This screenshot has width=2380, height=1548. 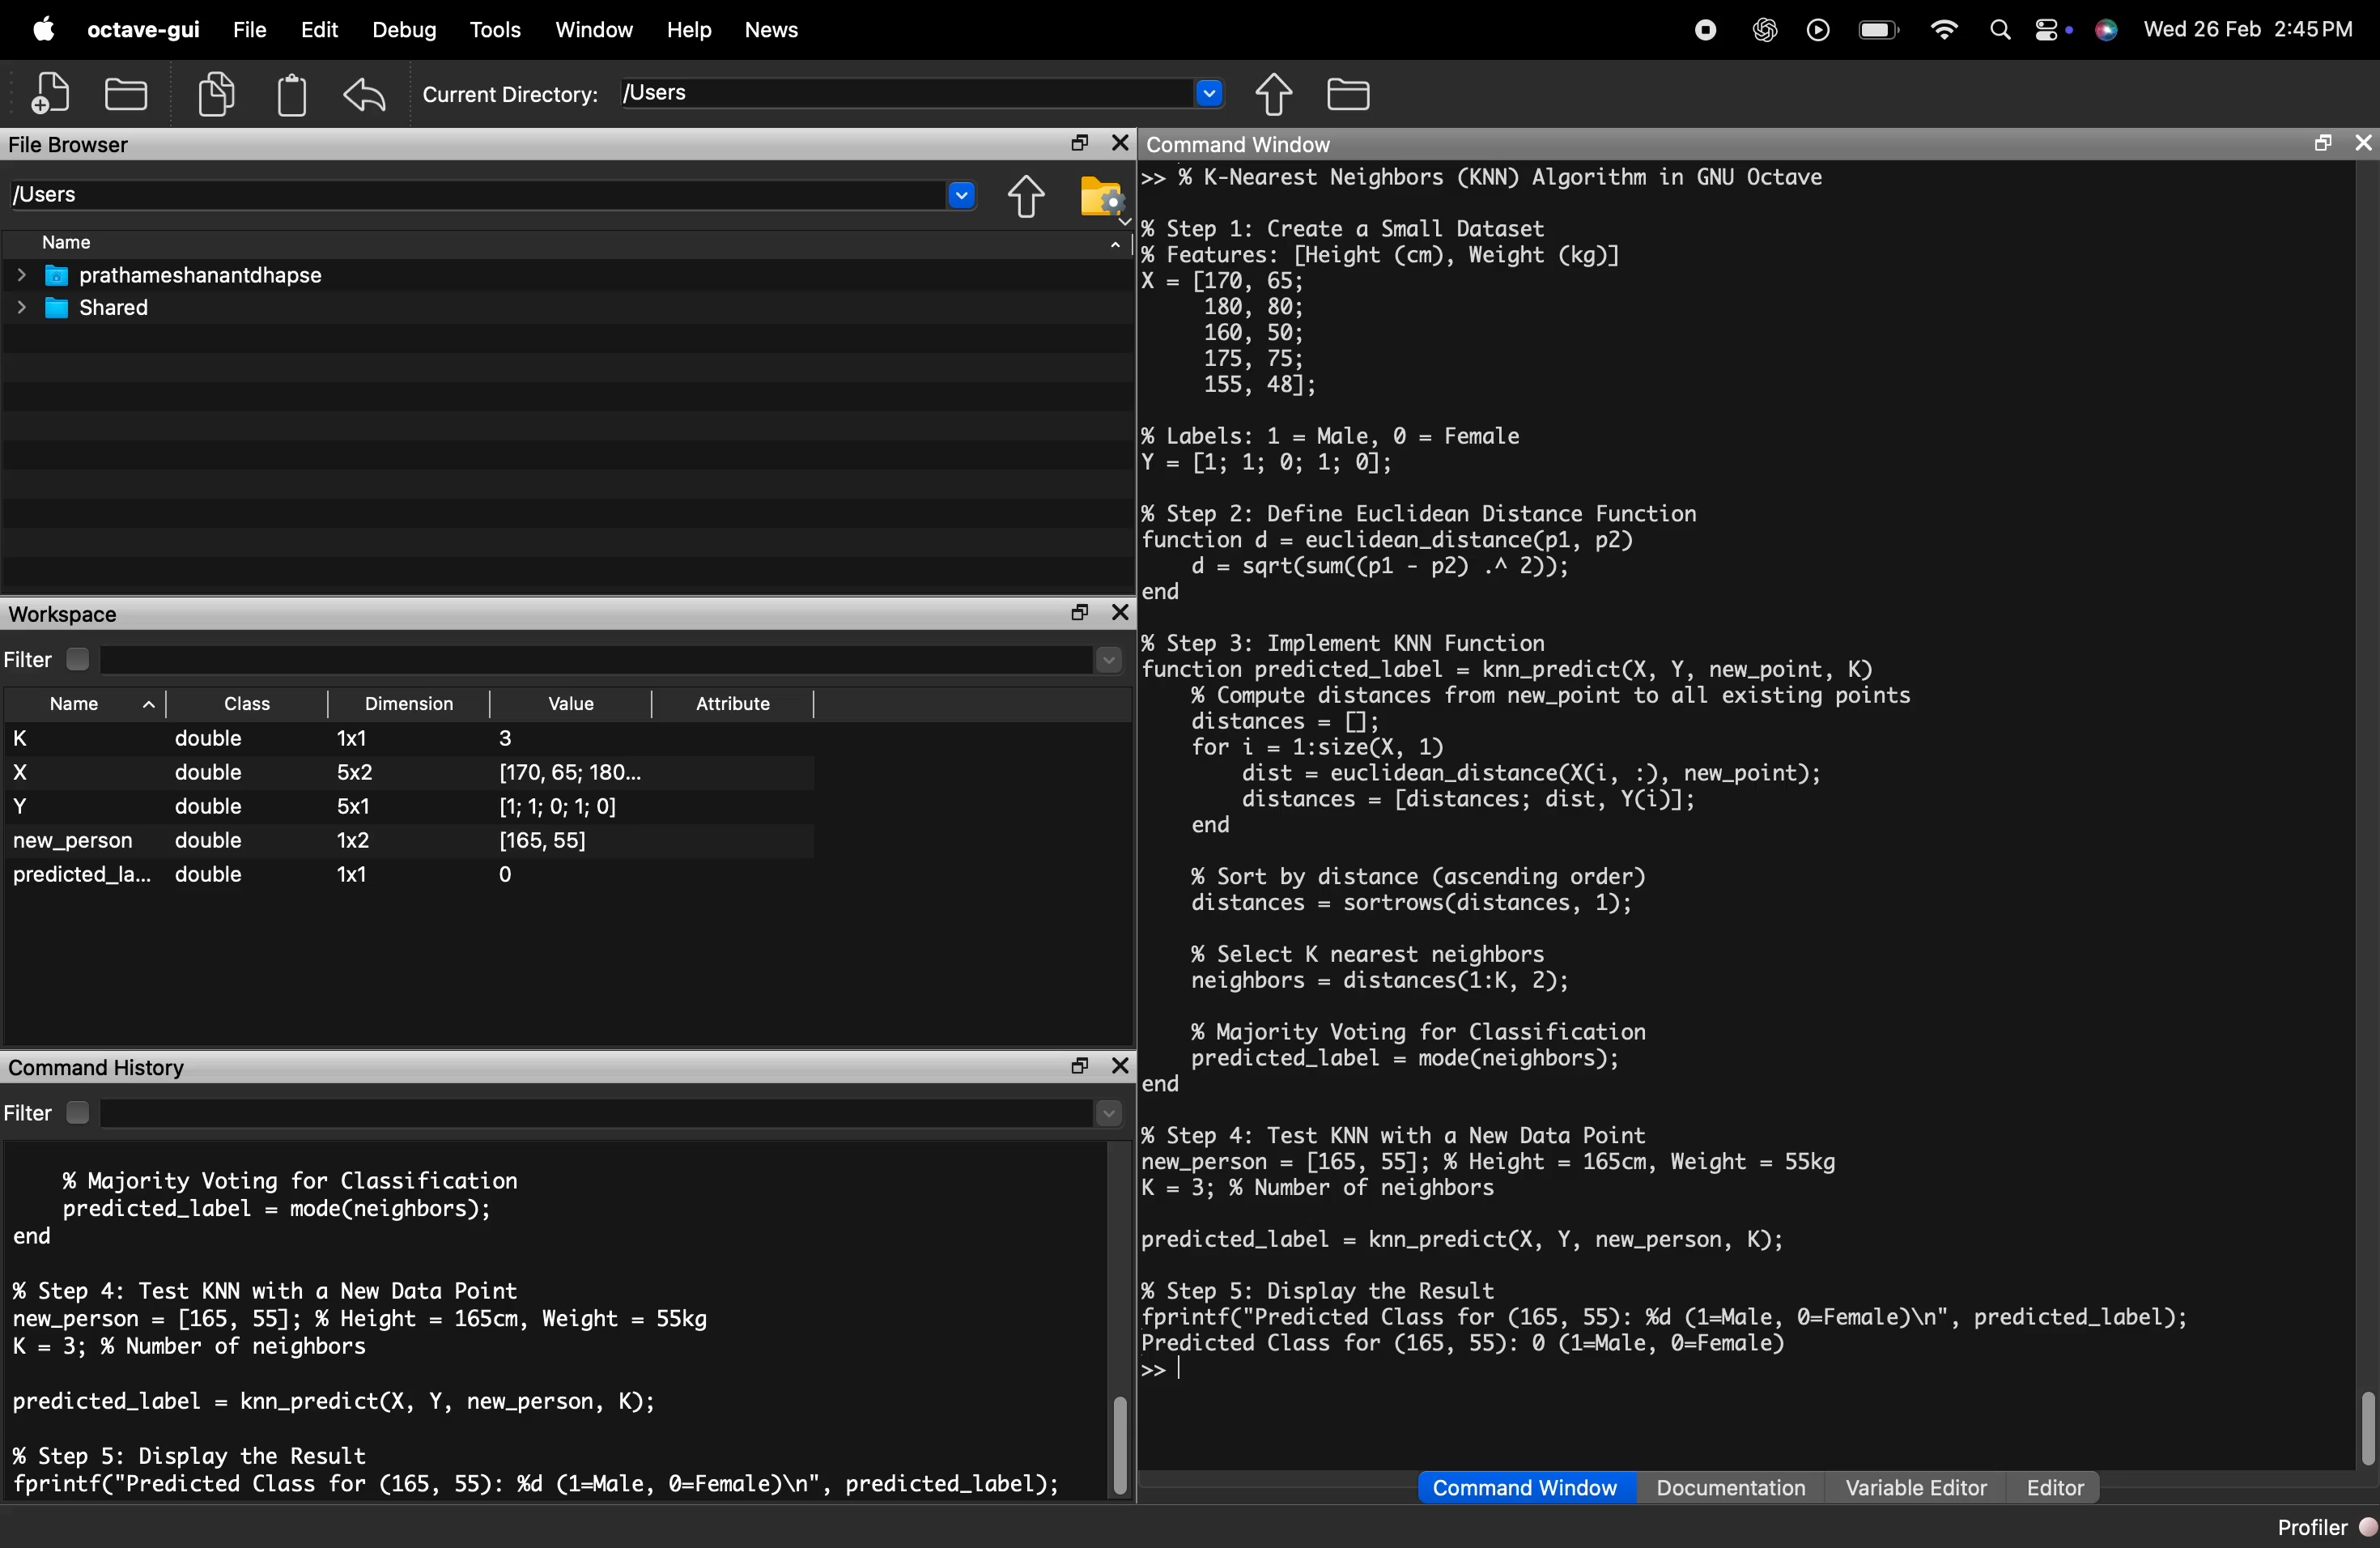 I want to click on close, so click(x=1121, y=610).